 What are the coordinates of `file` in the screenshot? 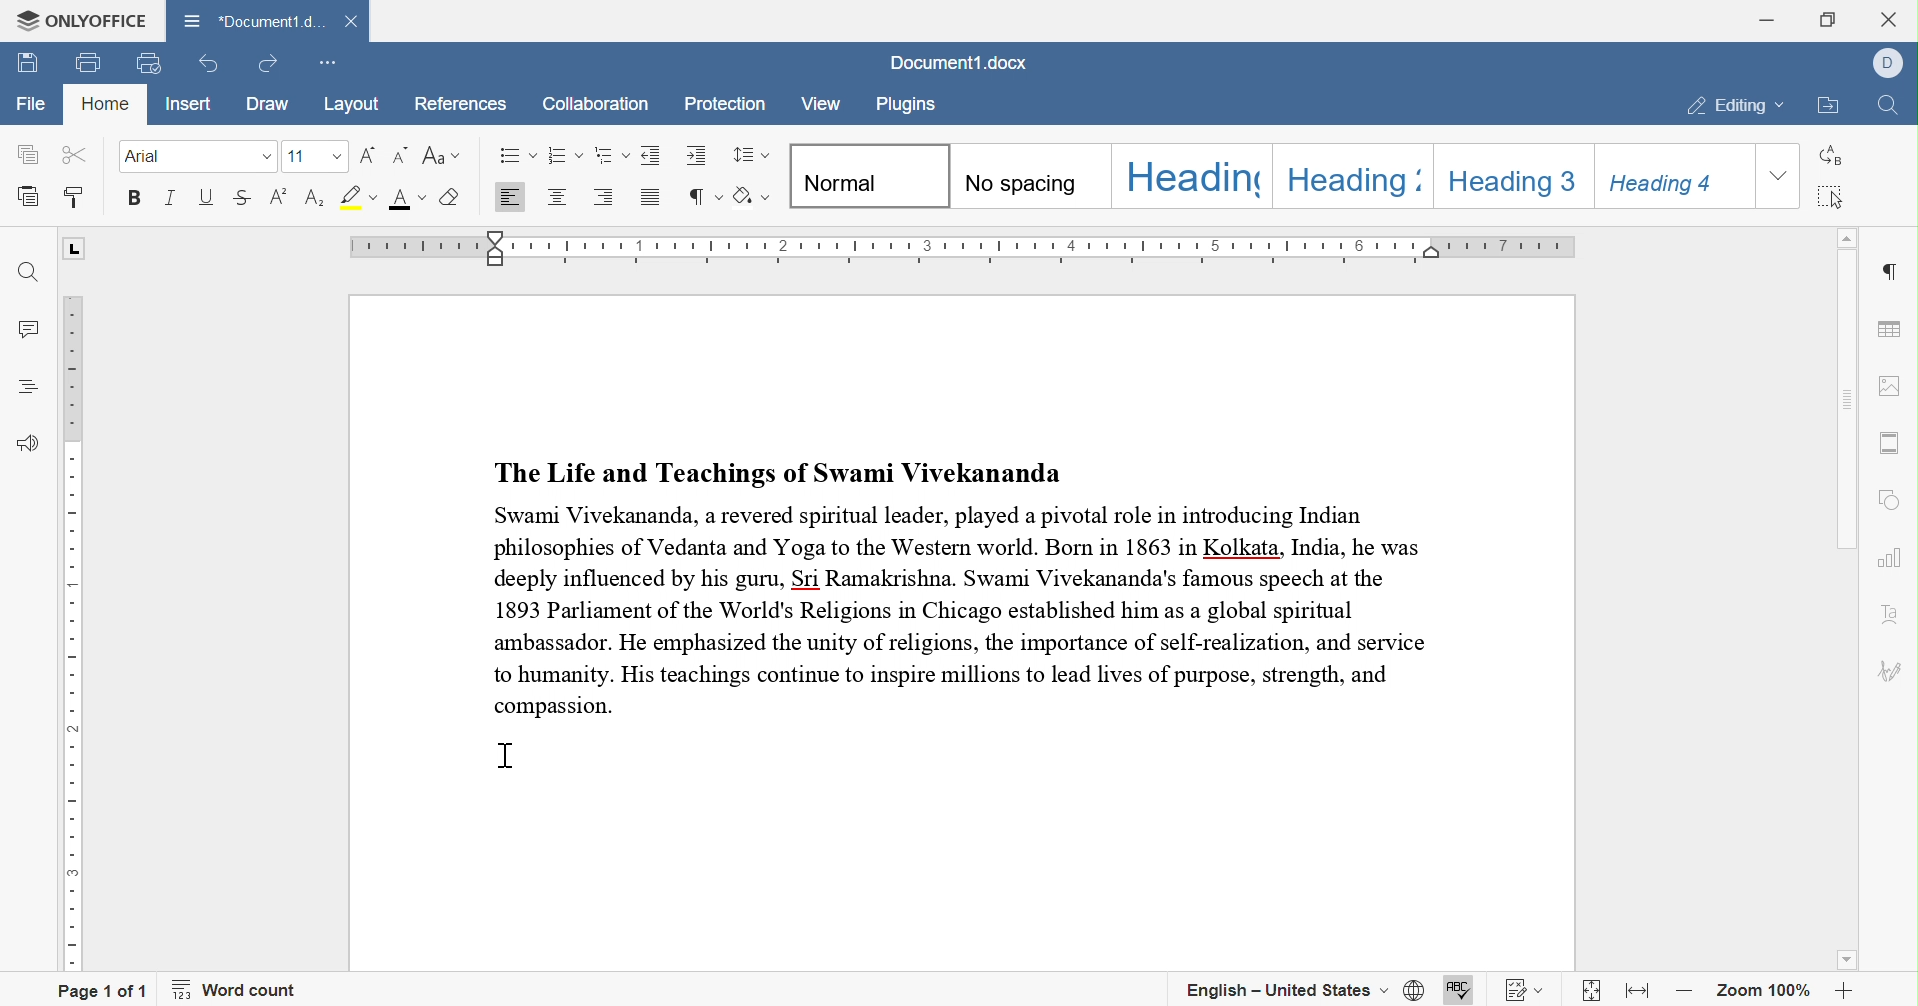 It's located at (32, 104).